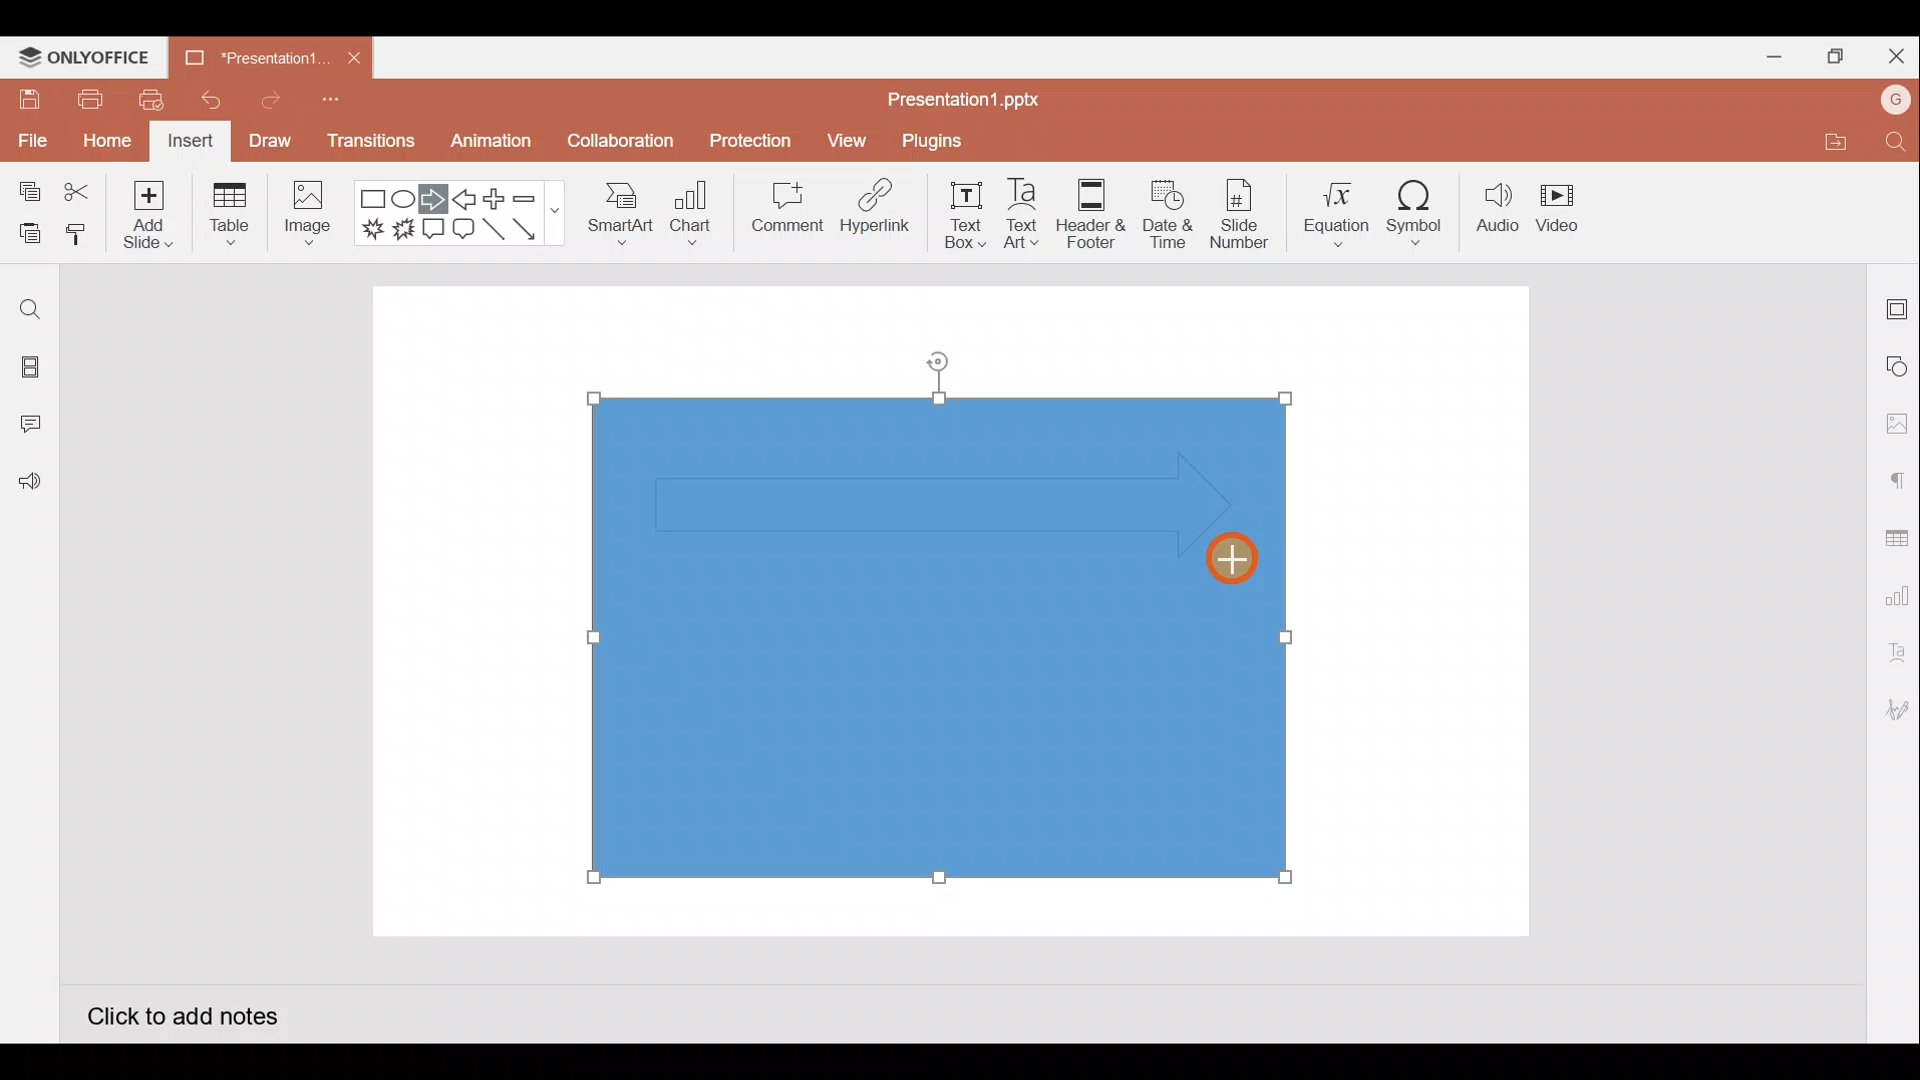 The image size is (1920, 1080). Describe the element at coordinates (30, 137) in the screenshot. I see `File` at that location.